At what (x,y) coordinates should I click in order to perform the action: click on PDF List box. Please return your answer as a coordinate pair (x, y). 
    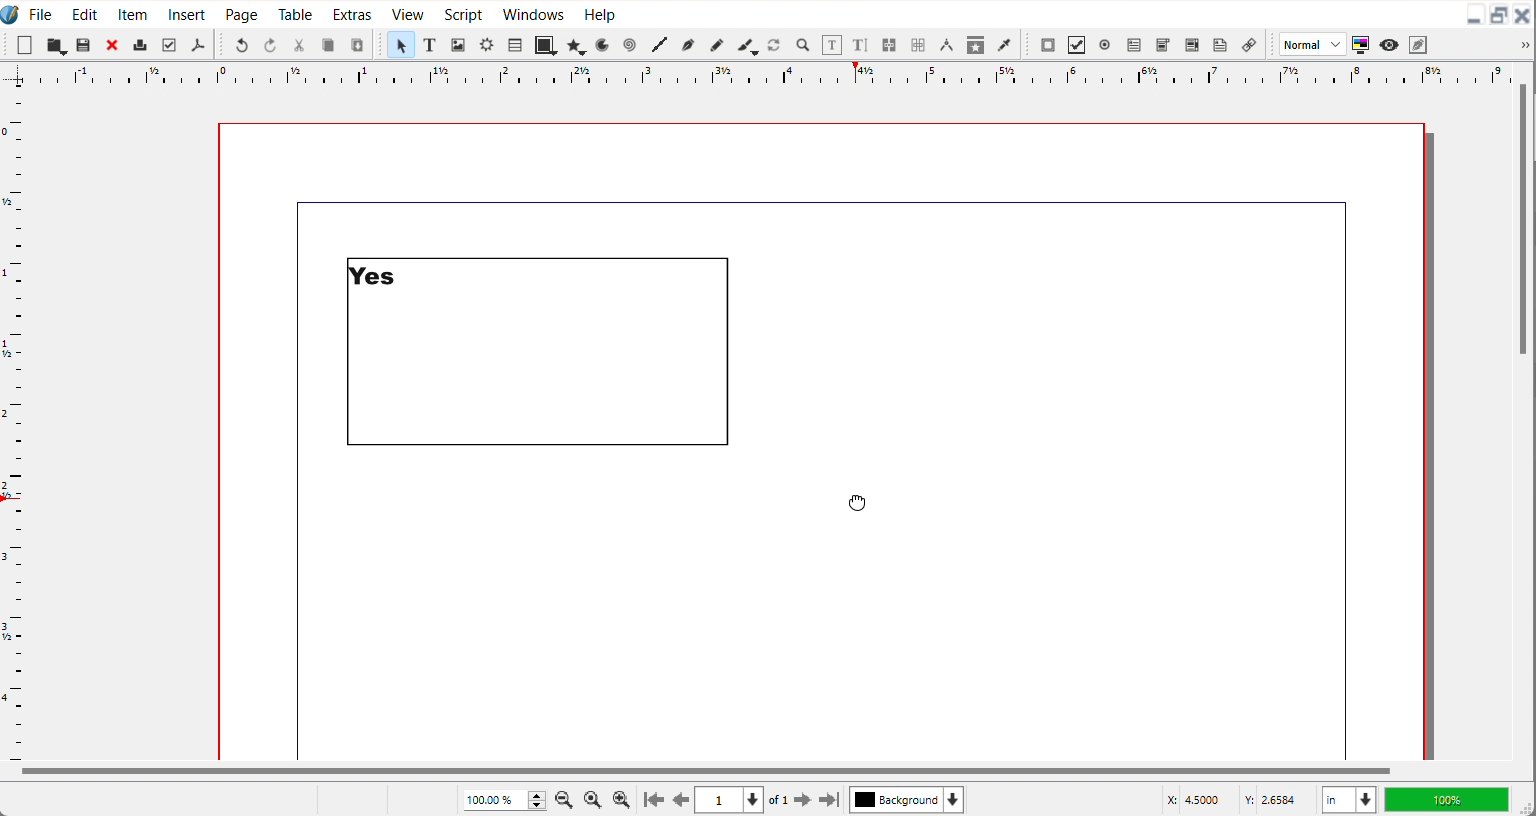
    Looking at the image, I should click on (1193, 45).